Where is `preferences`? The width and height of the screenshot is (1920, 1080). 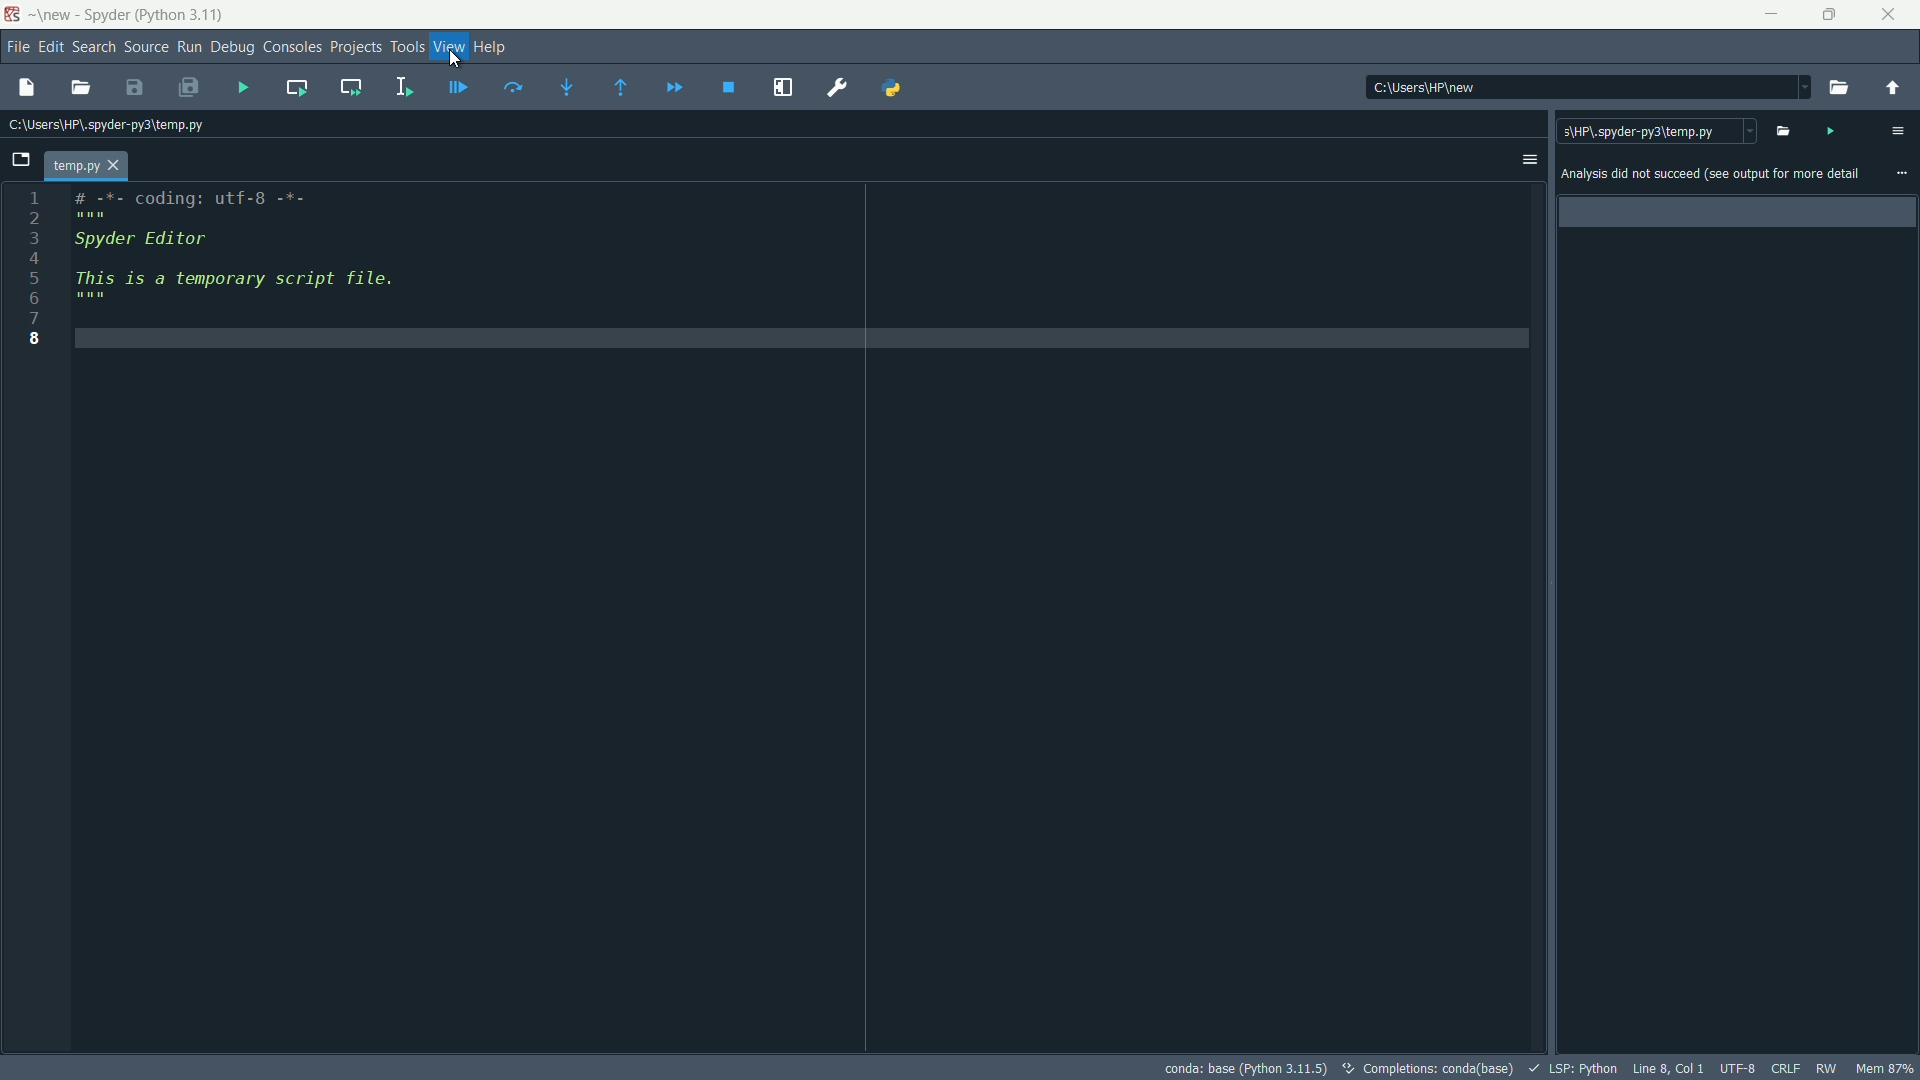
preferences is located at coordinates (838, 88).